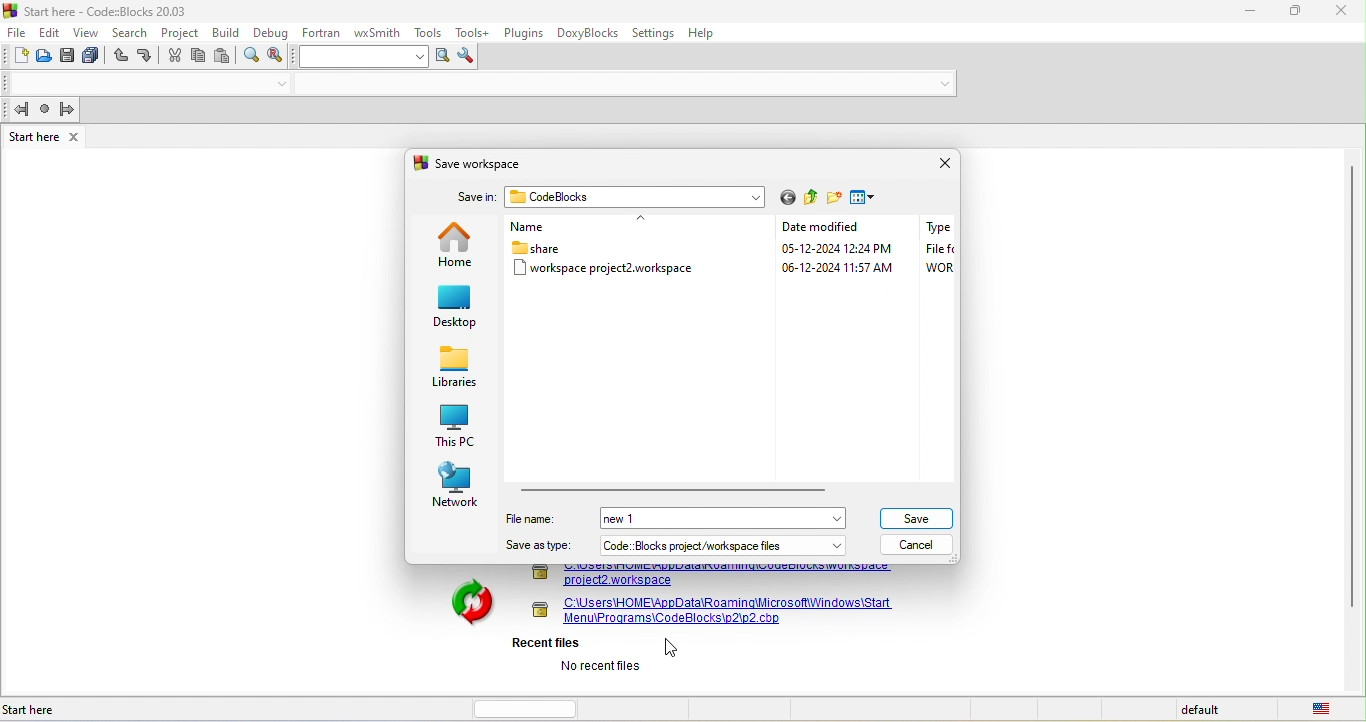  I want to click on text to search, so click(364, 56).